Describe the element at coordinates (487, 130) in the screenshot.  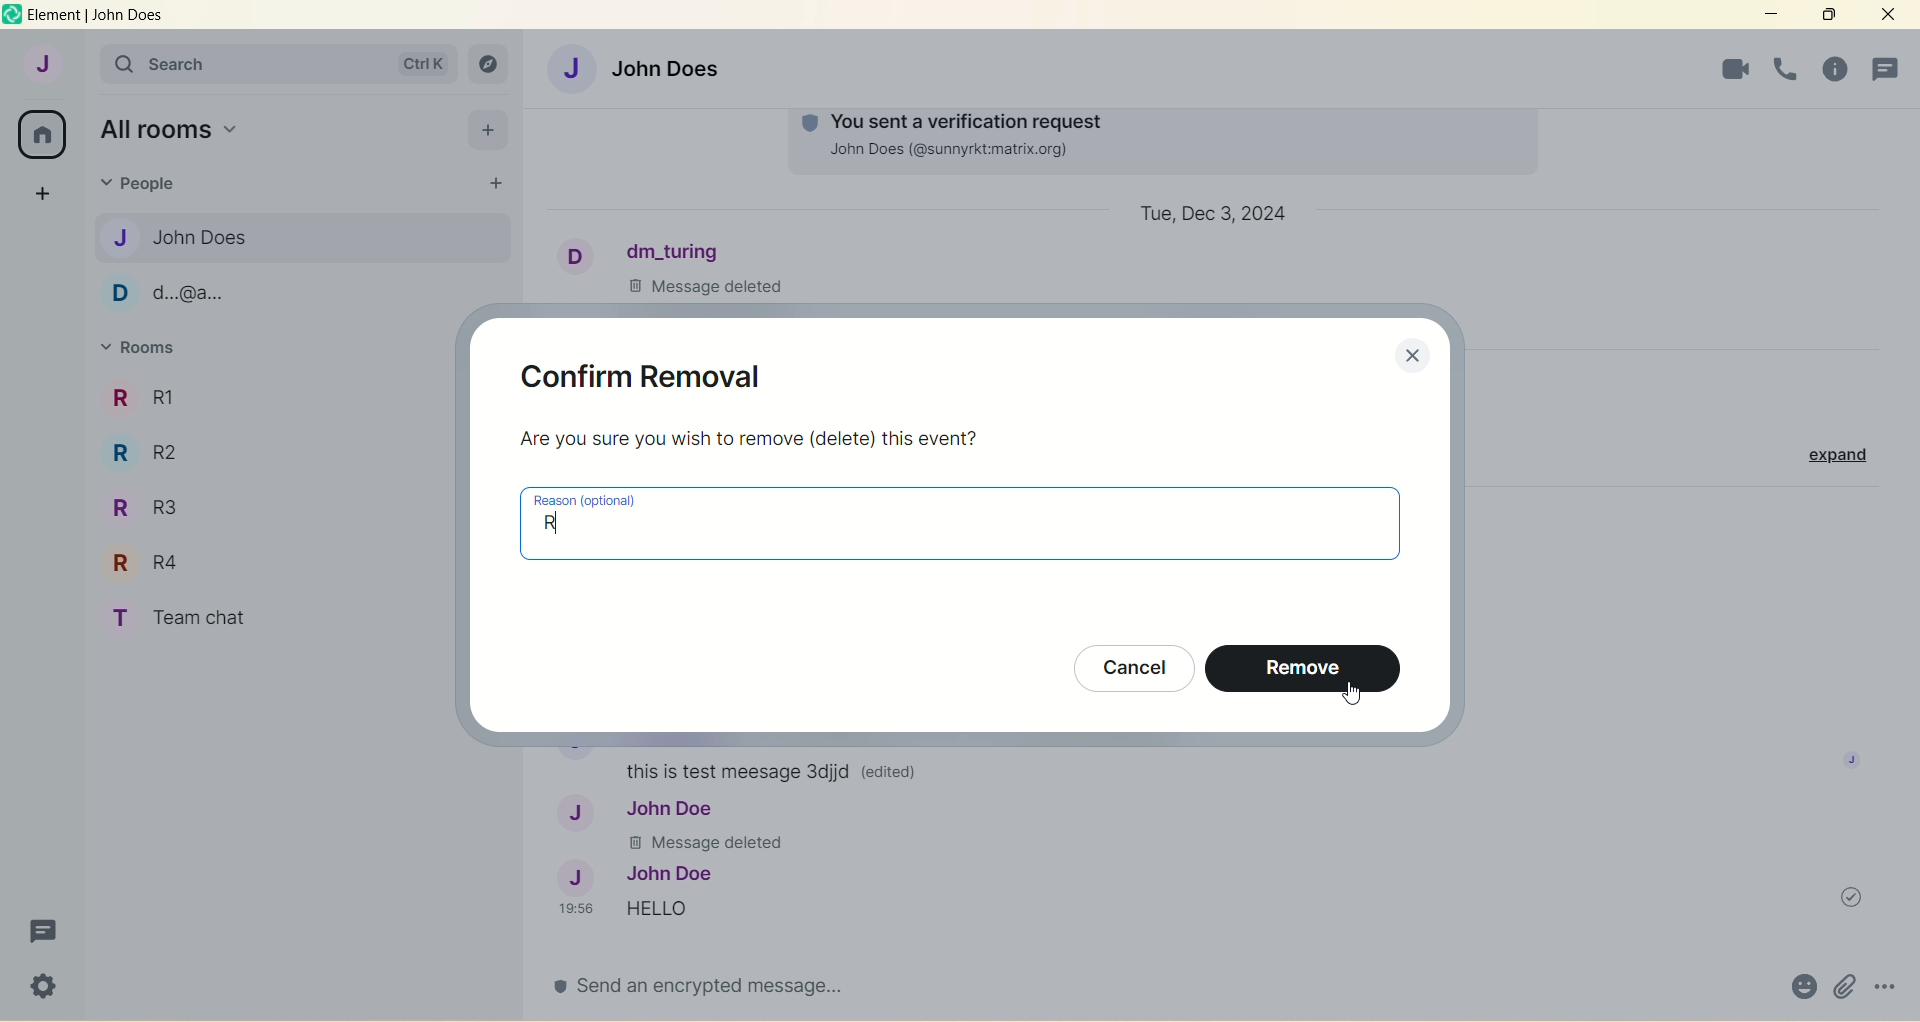
I see `add` at that location.